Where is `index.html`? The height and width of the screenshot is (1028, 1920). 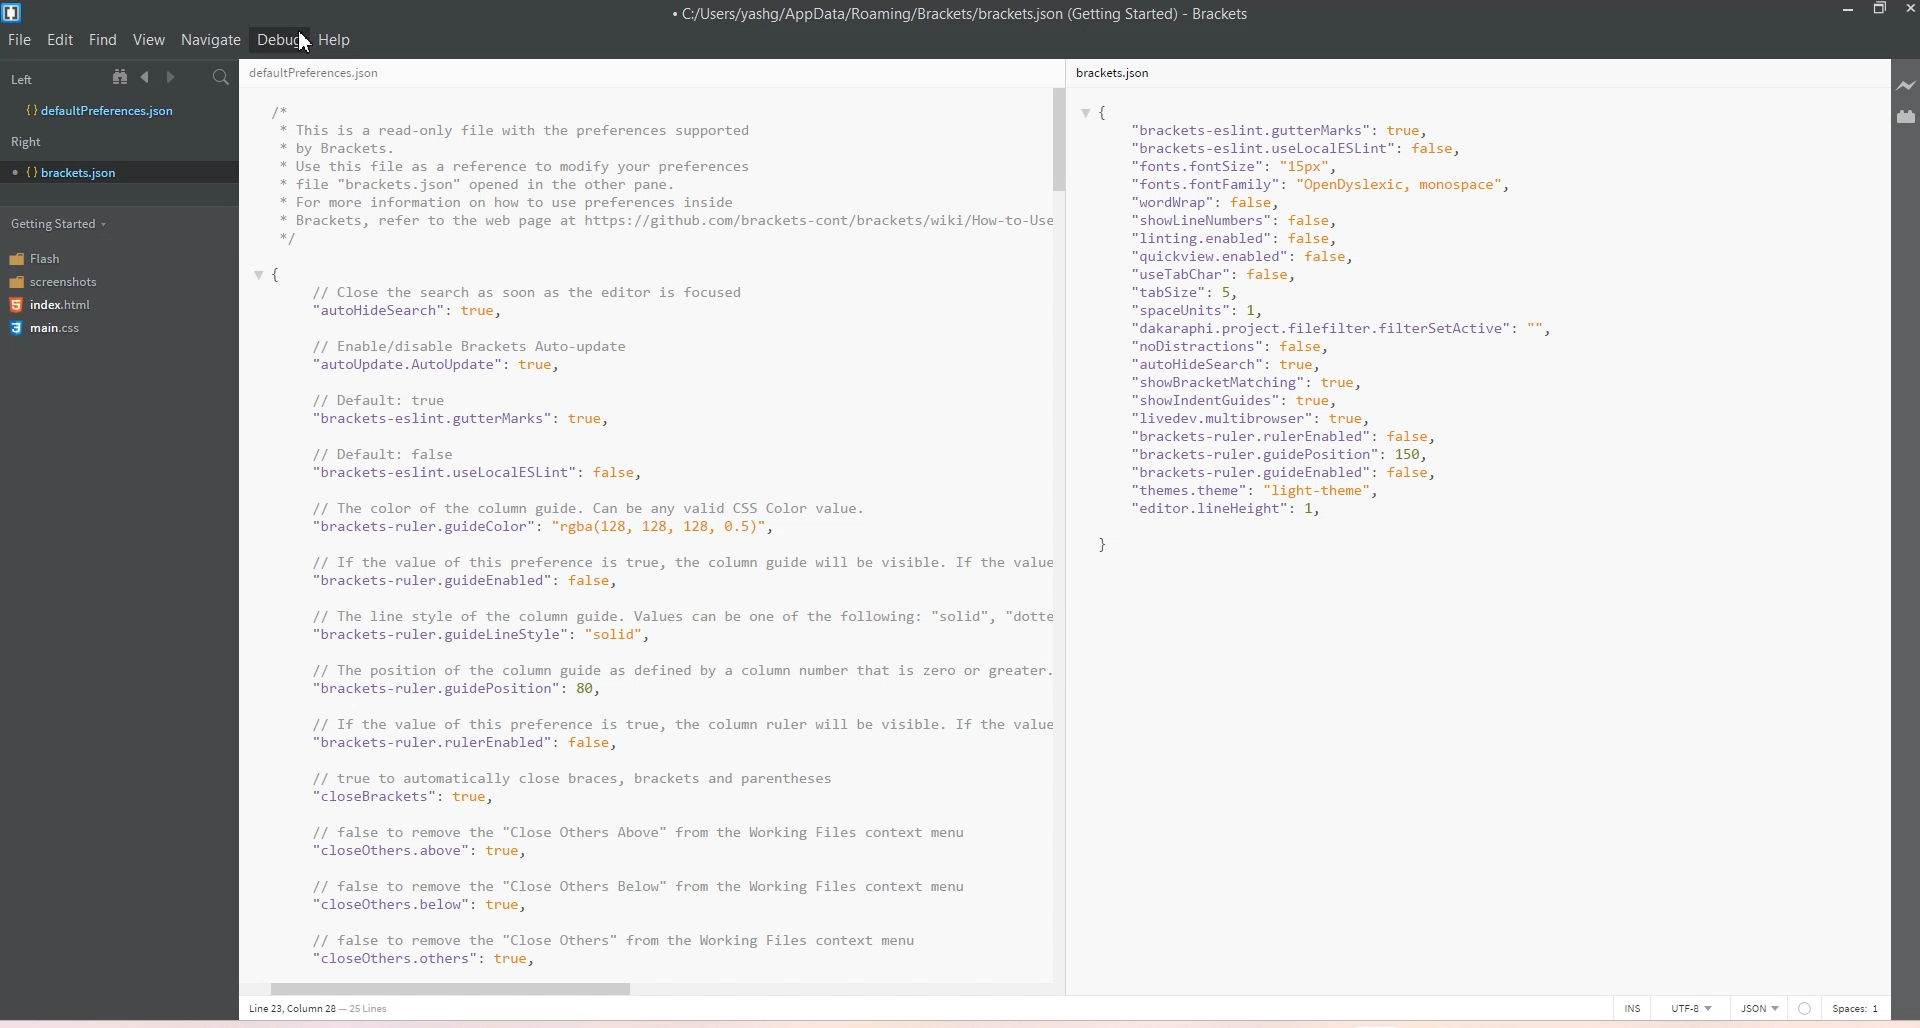 index.html is located at coordinates (53, 306).